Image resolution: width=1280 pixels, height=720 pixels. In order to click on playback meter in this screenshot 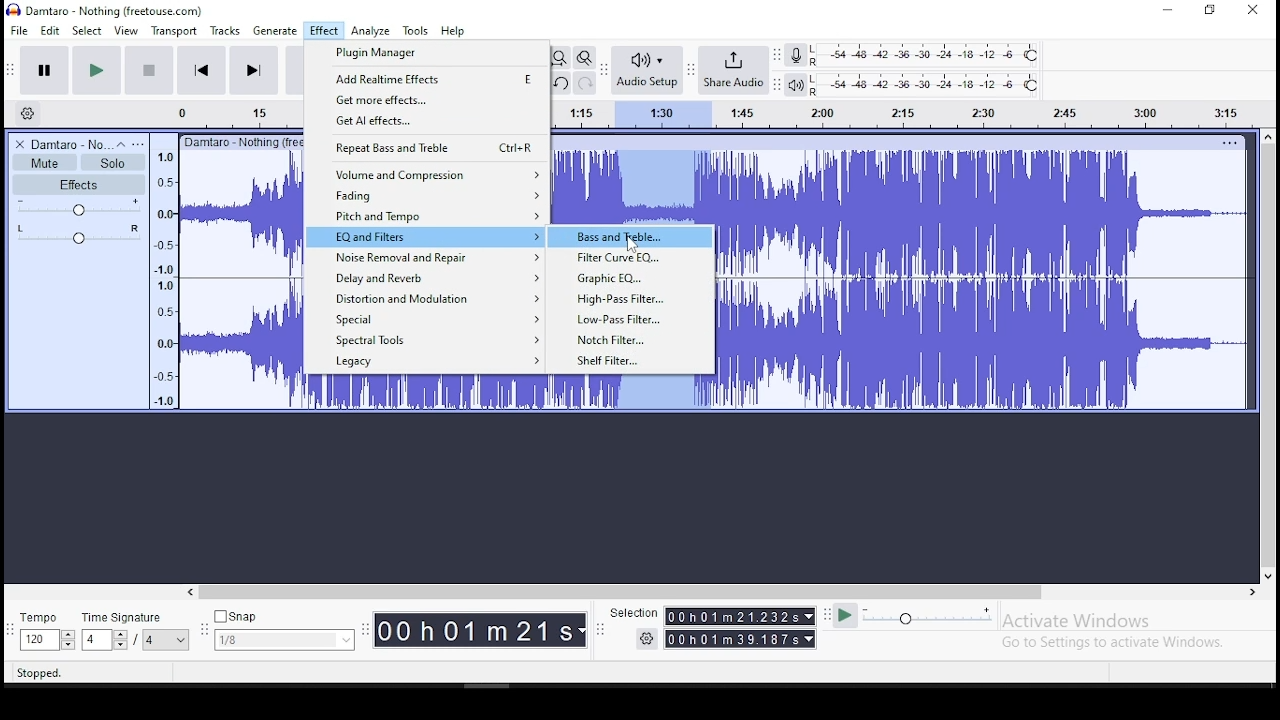, I will do `click(797, 85)`.